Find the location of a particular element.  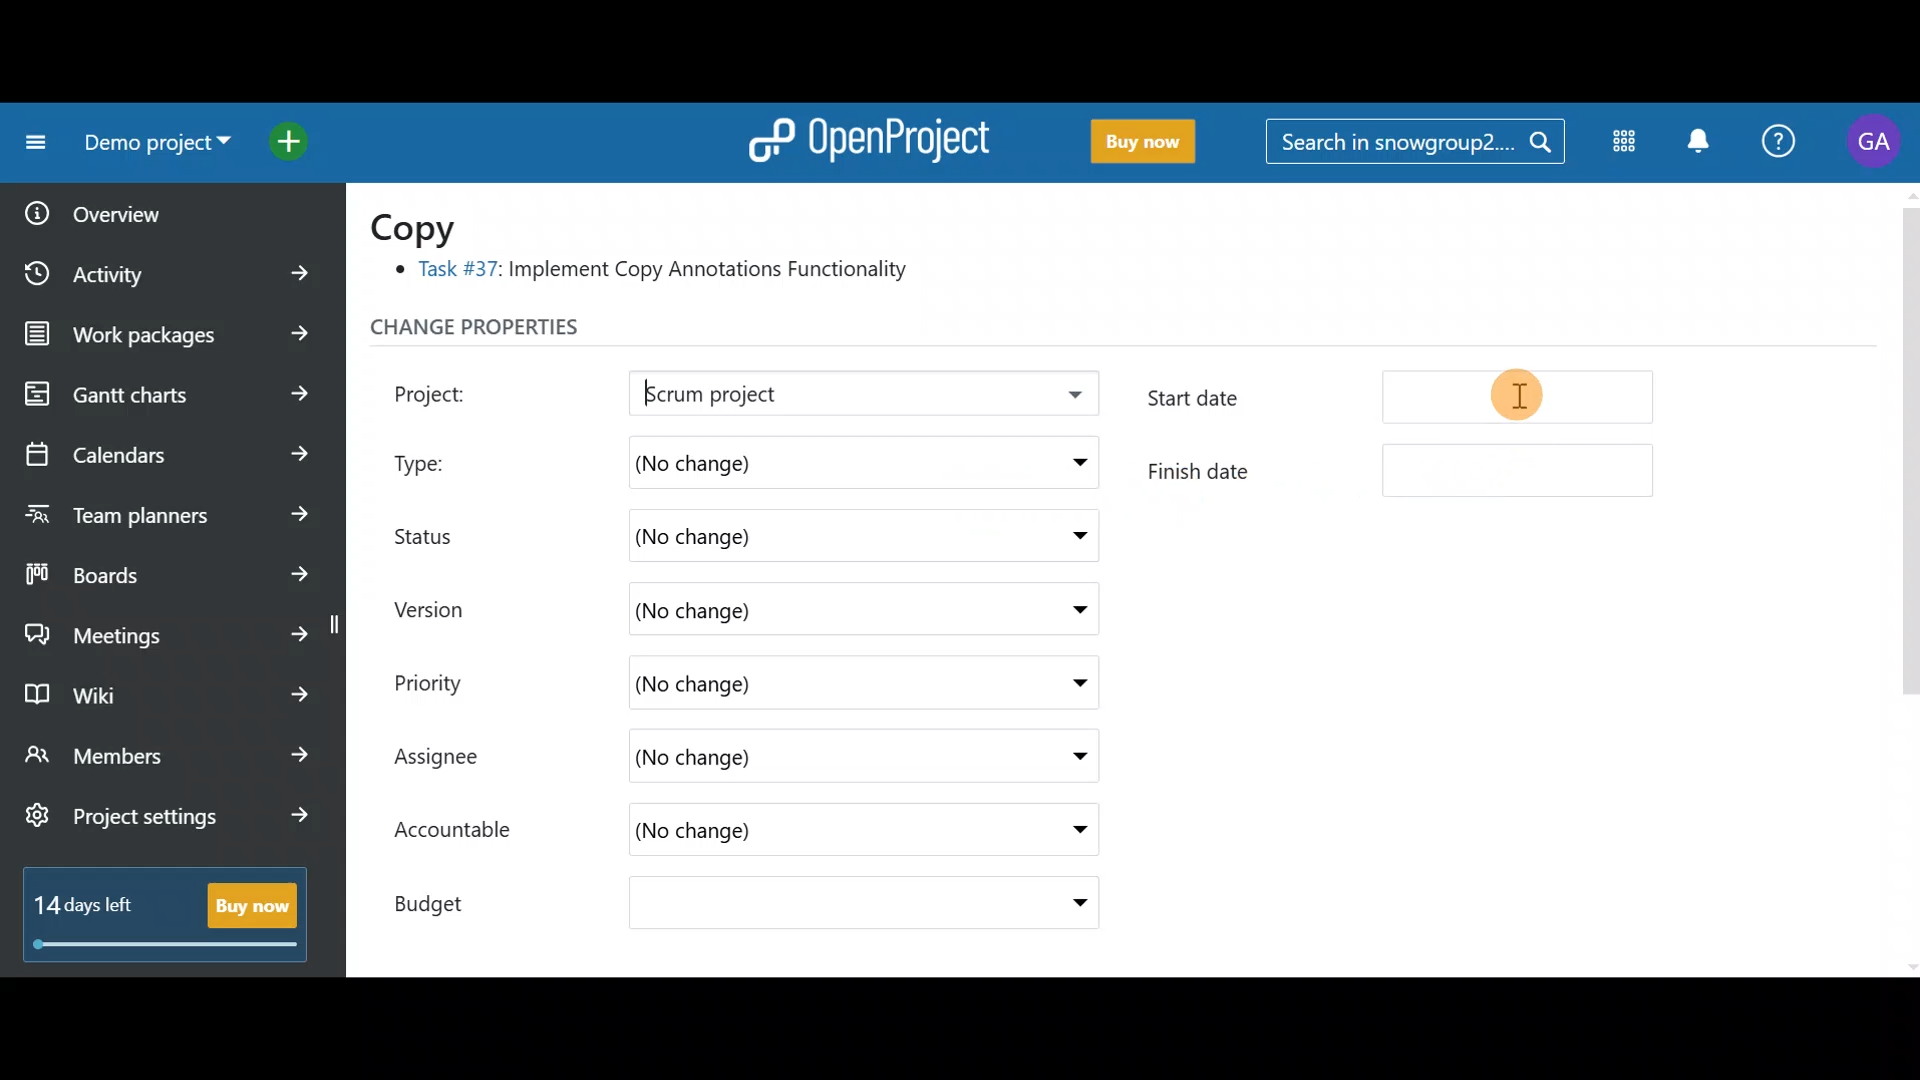

Gantt charts is located at coordinates (163, 395).